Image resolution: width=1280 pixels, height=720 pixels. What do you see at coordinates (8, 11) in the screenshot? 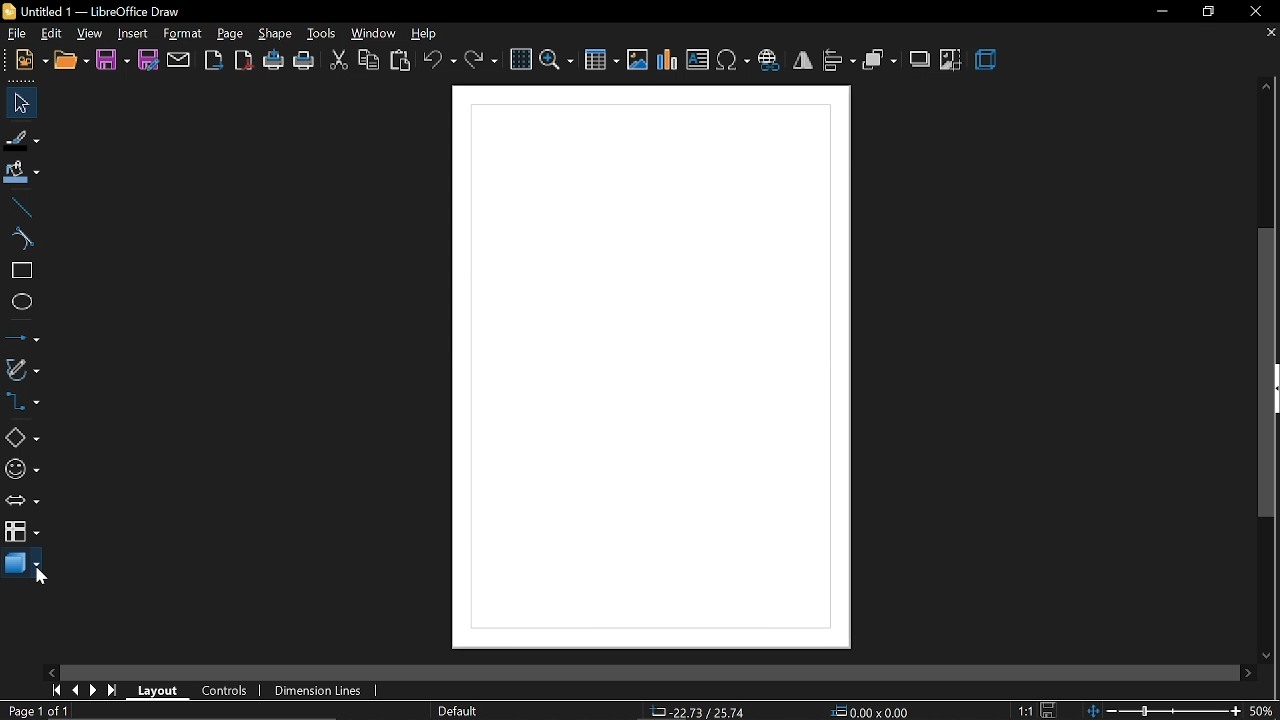
I see `icon` at bounding box center [8, 11].